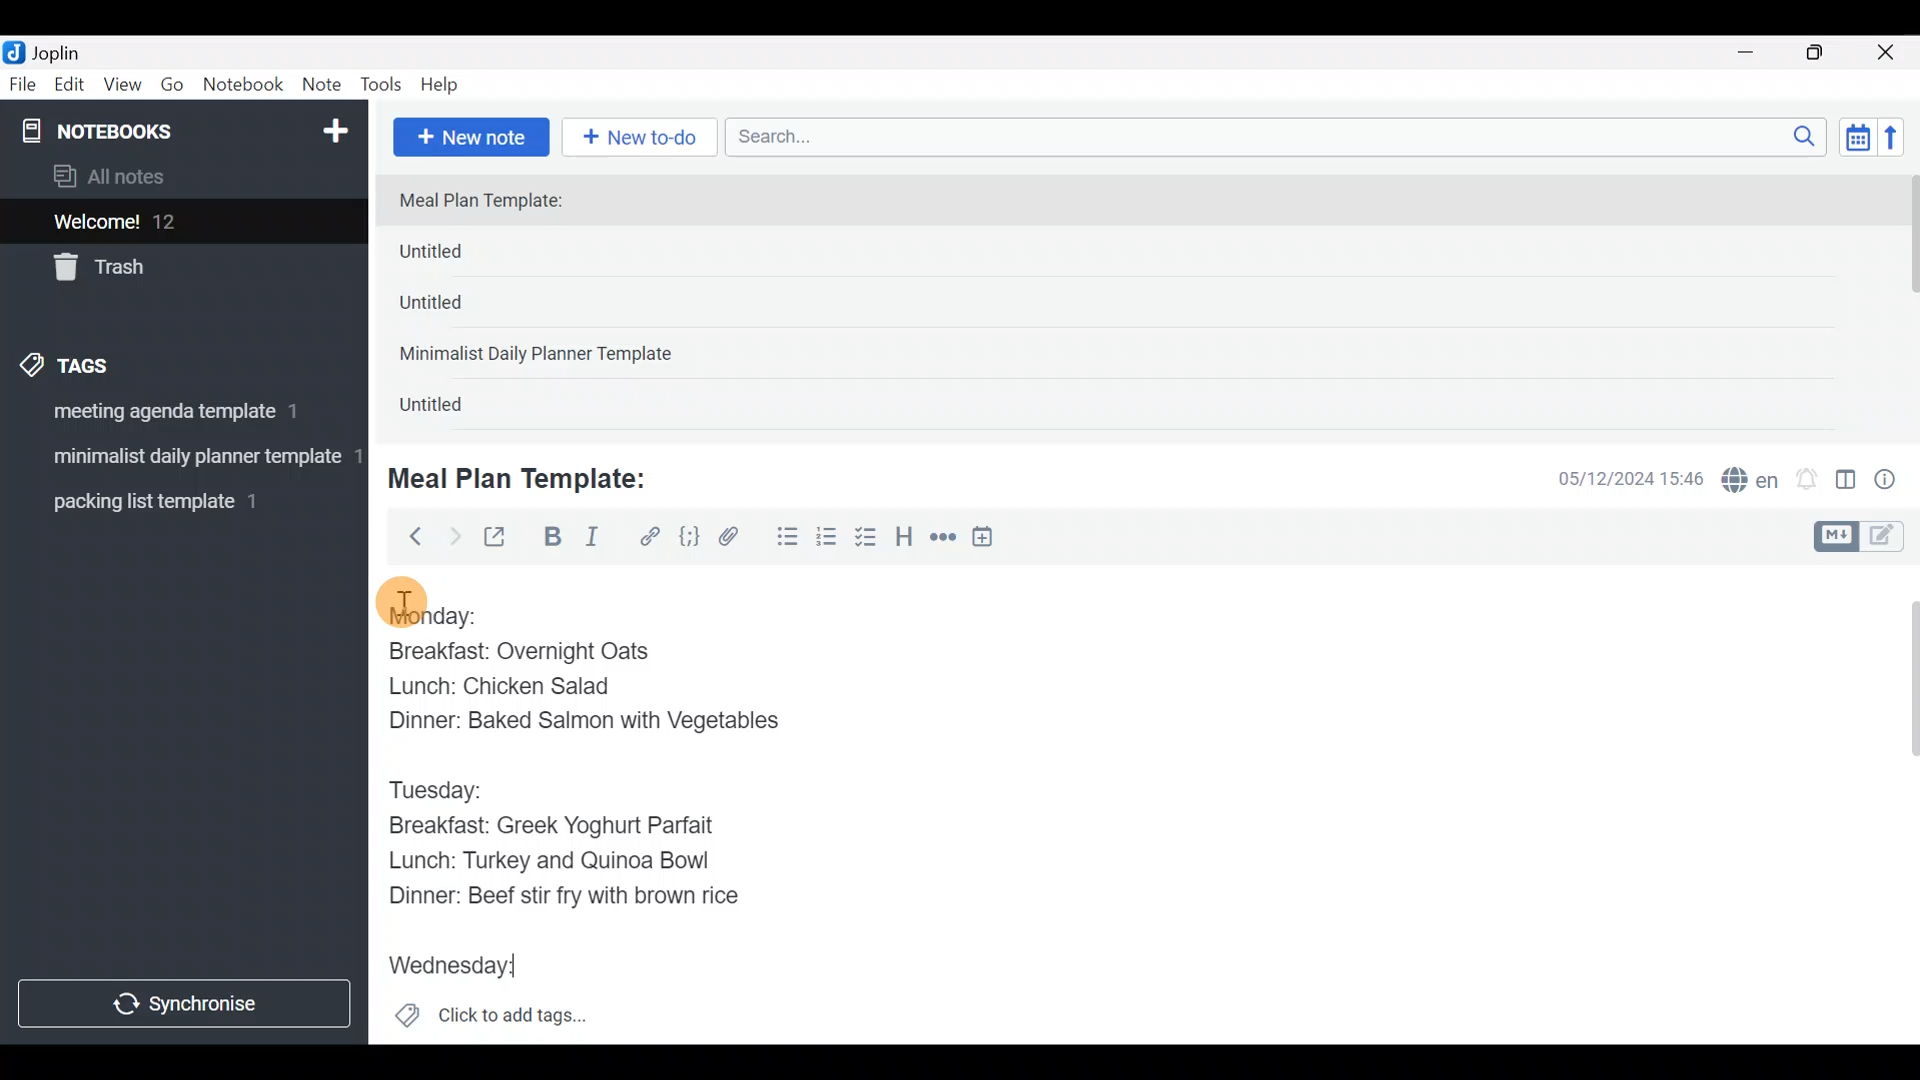 This screenshot has height=1080, width=1920. I want to click on Checkbox, so click(868, 539).